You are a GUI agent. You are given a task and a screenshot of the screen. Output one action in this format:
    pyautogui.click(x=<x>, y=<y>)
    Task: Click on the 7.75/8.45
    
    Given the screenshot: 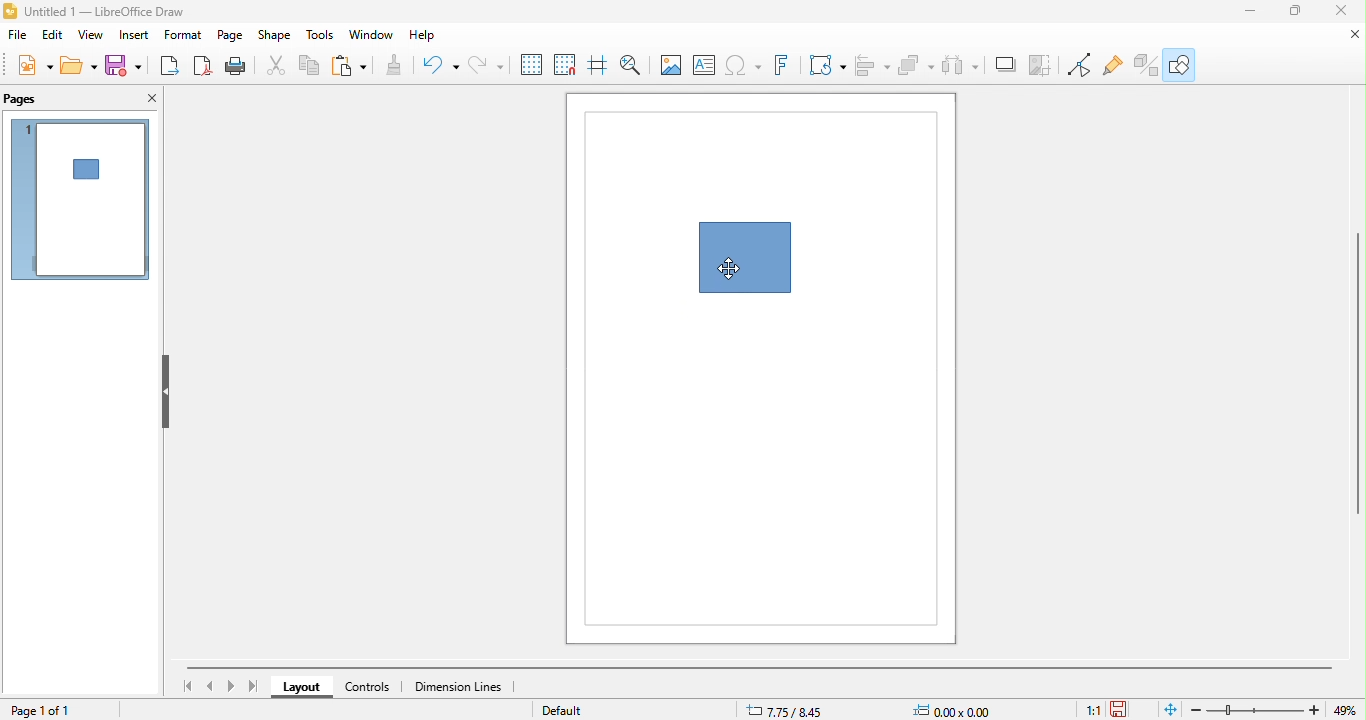 What is the action you would take?
    pyautogui.click(x=812, y=709)
    